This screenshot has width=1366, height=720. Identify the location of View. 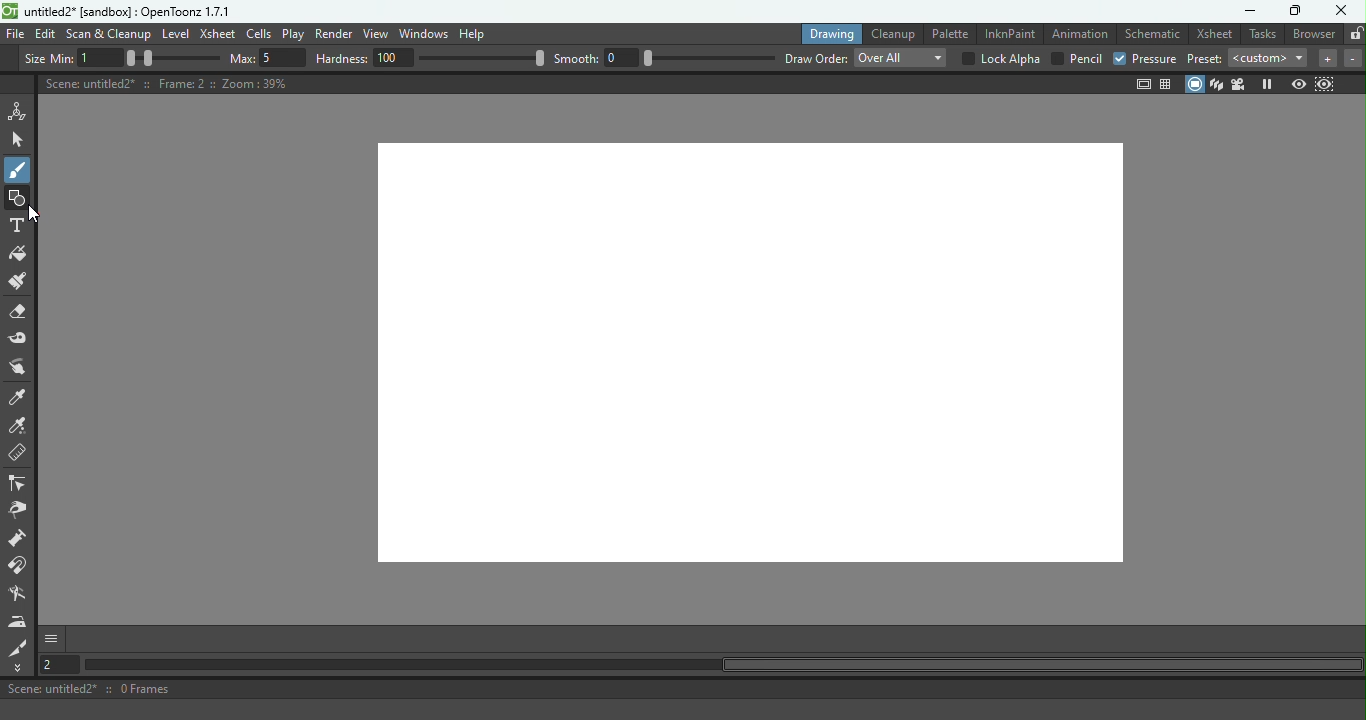
(374, 33).